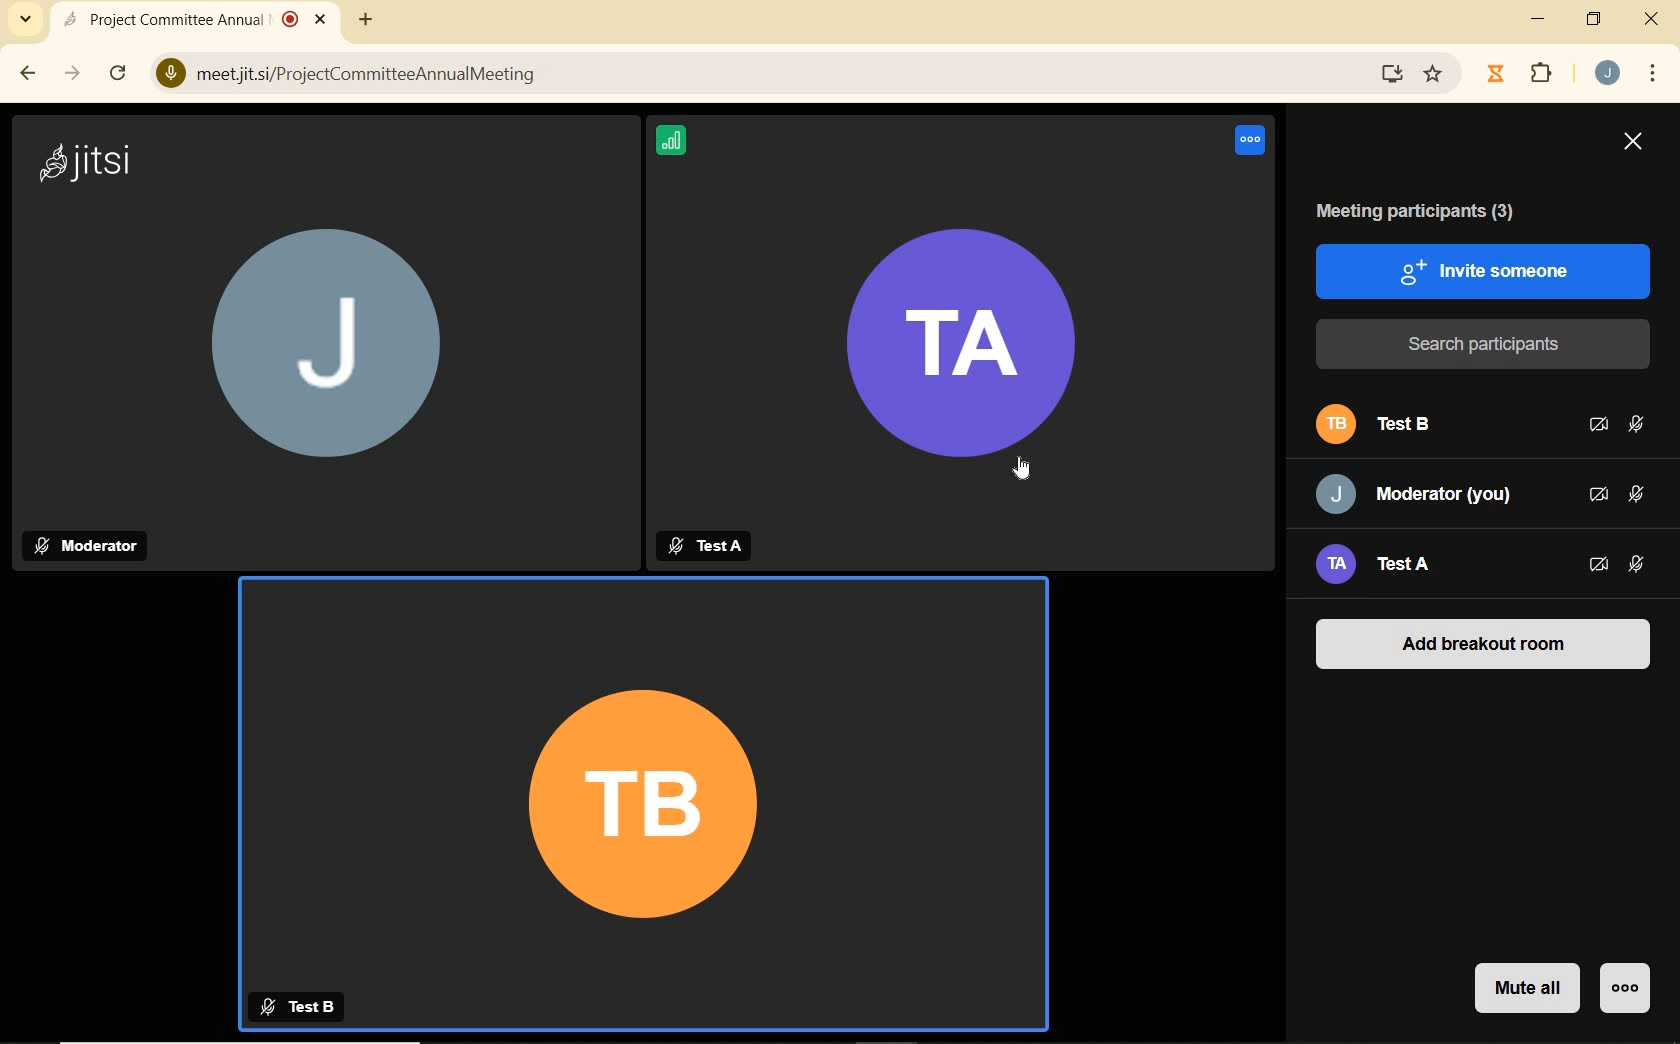 The image size is (1680, 1044). Describe the element at coordinates (1493, 76) in the screenshot. I see `Jibble` at that location.